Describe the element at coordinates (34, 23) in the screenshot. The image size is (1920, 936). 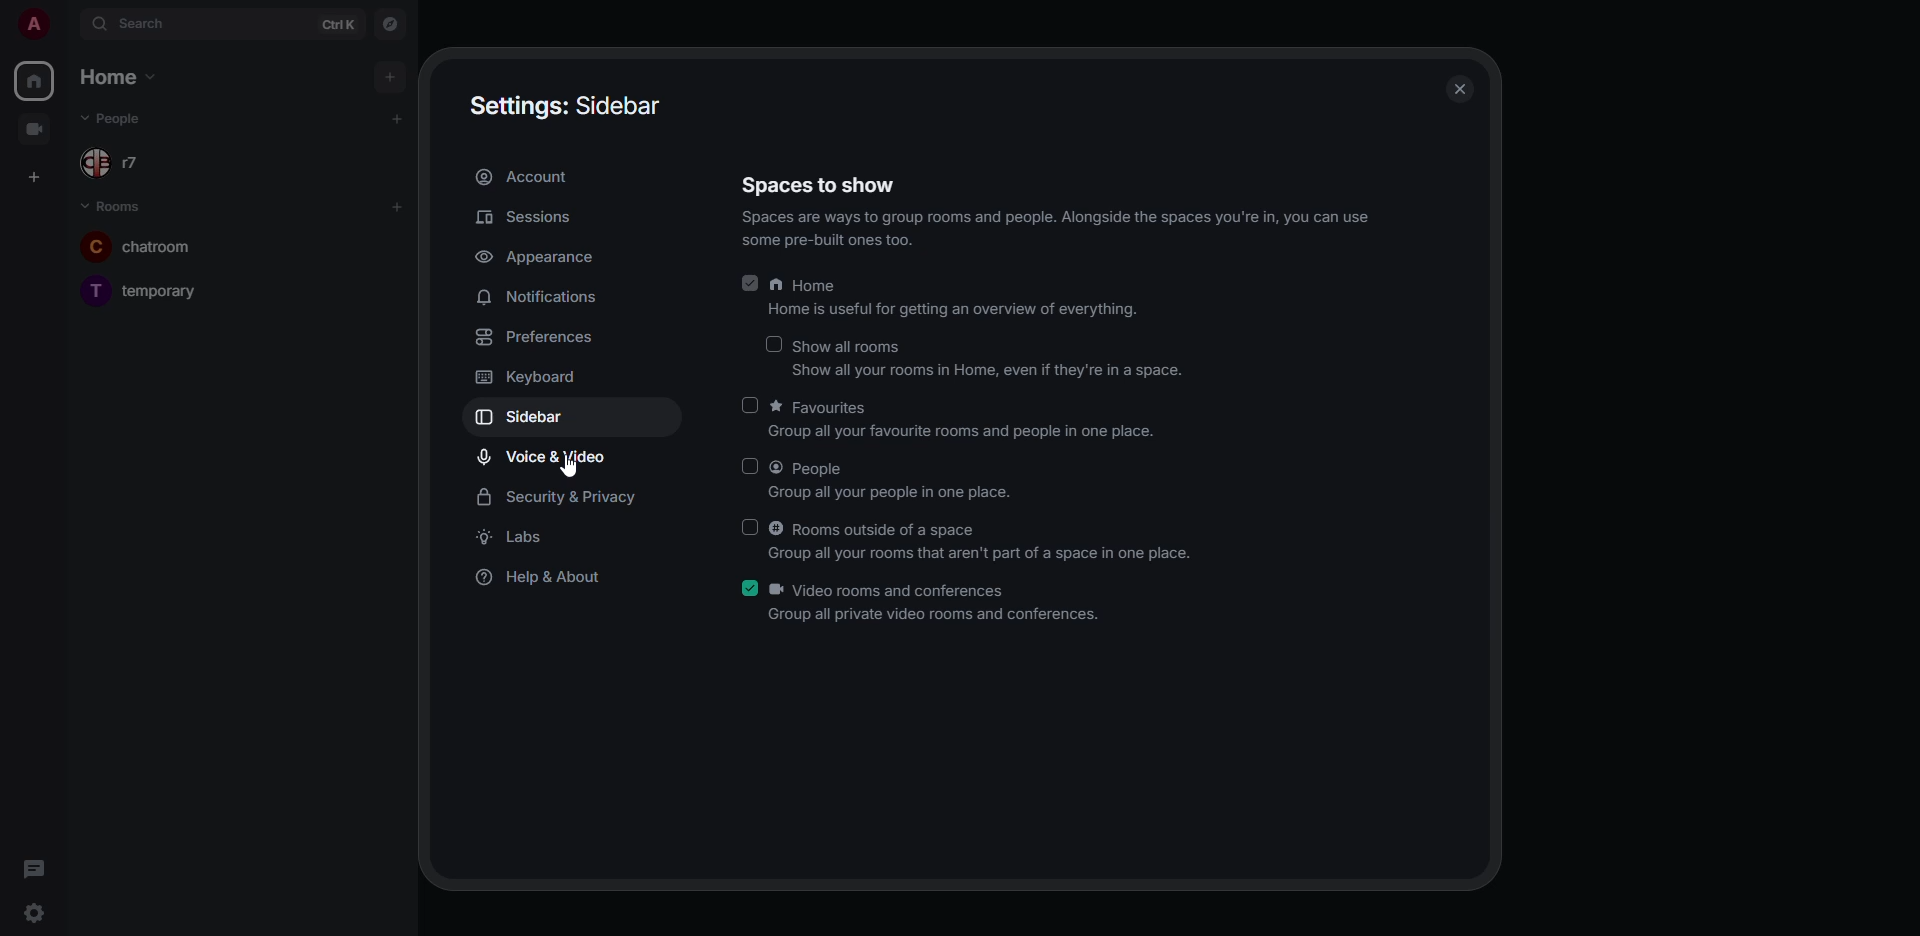
I see `profile` at that location.